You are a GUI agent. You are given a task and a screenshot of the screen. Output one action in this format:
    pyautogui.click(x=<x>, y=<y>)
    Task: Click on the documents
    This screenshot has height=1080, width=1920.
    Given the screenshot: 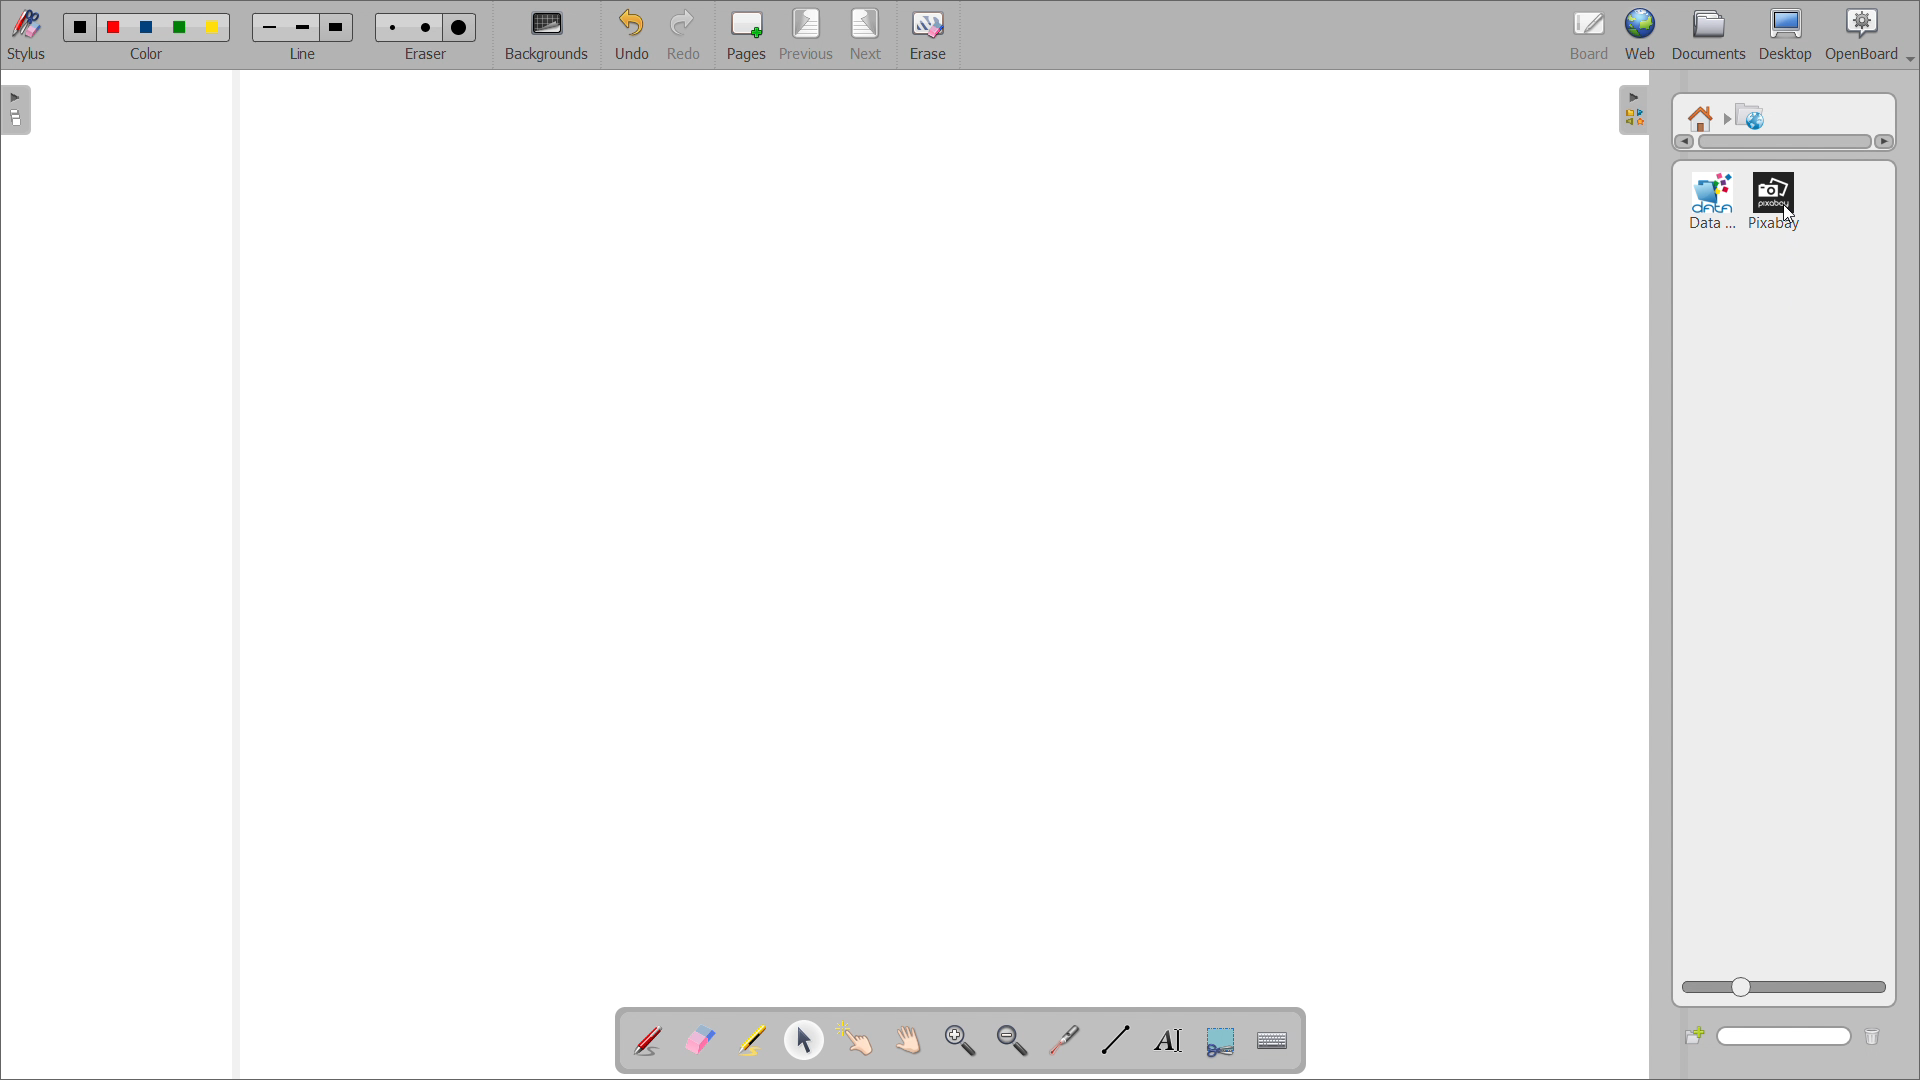 What is the action you would take?
    pyautogui.click(x=1710, y=36)
    